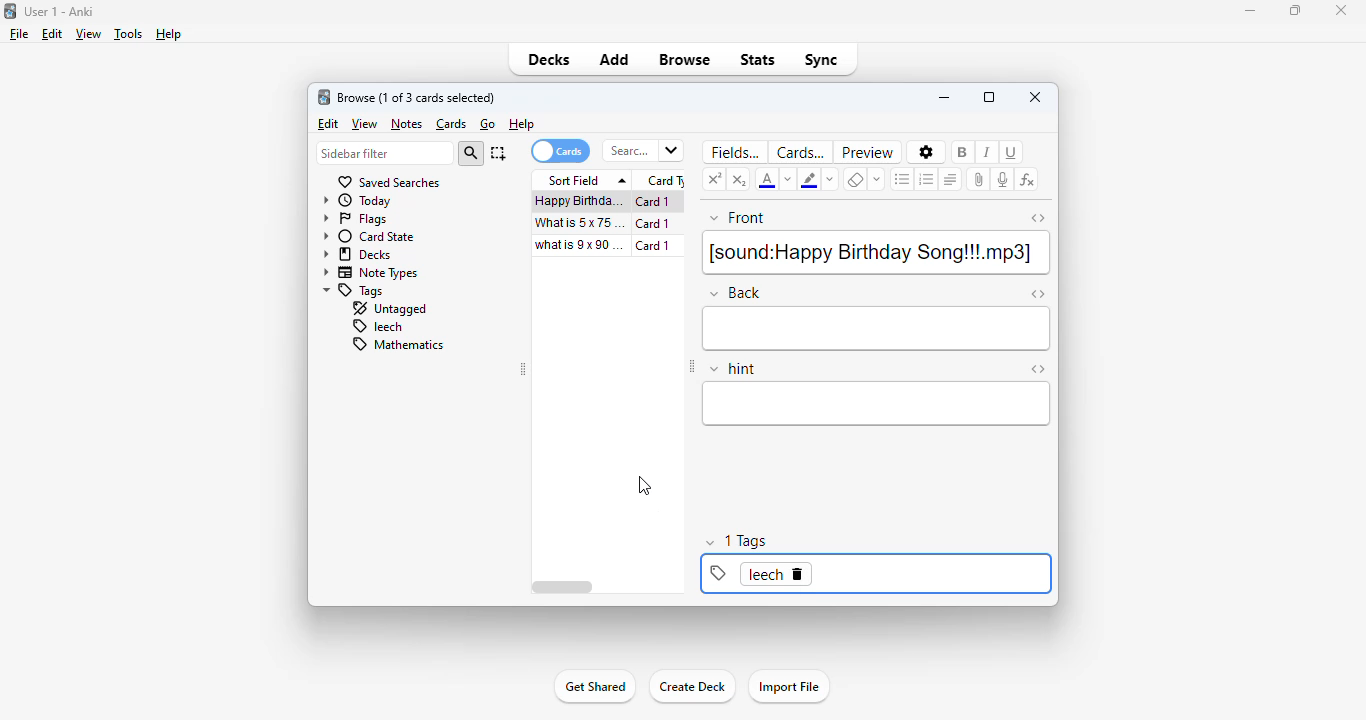  I want to click on cards, so click(452, 125).